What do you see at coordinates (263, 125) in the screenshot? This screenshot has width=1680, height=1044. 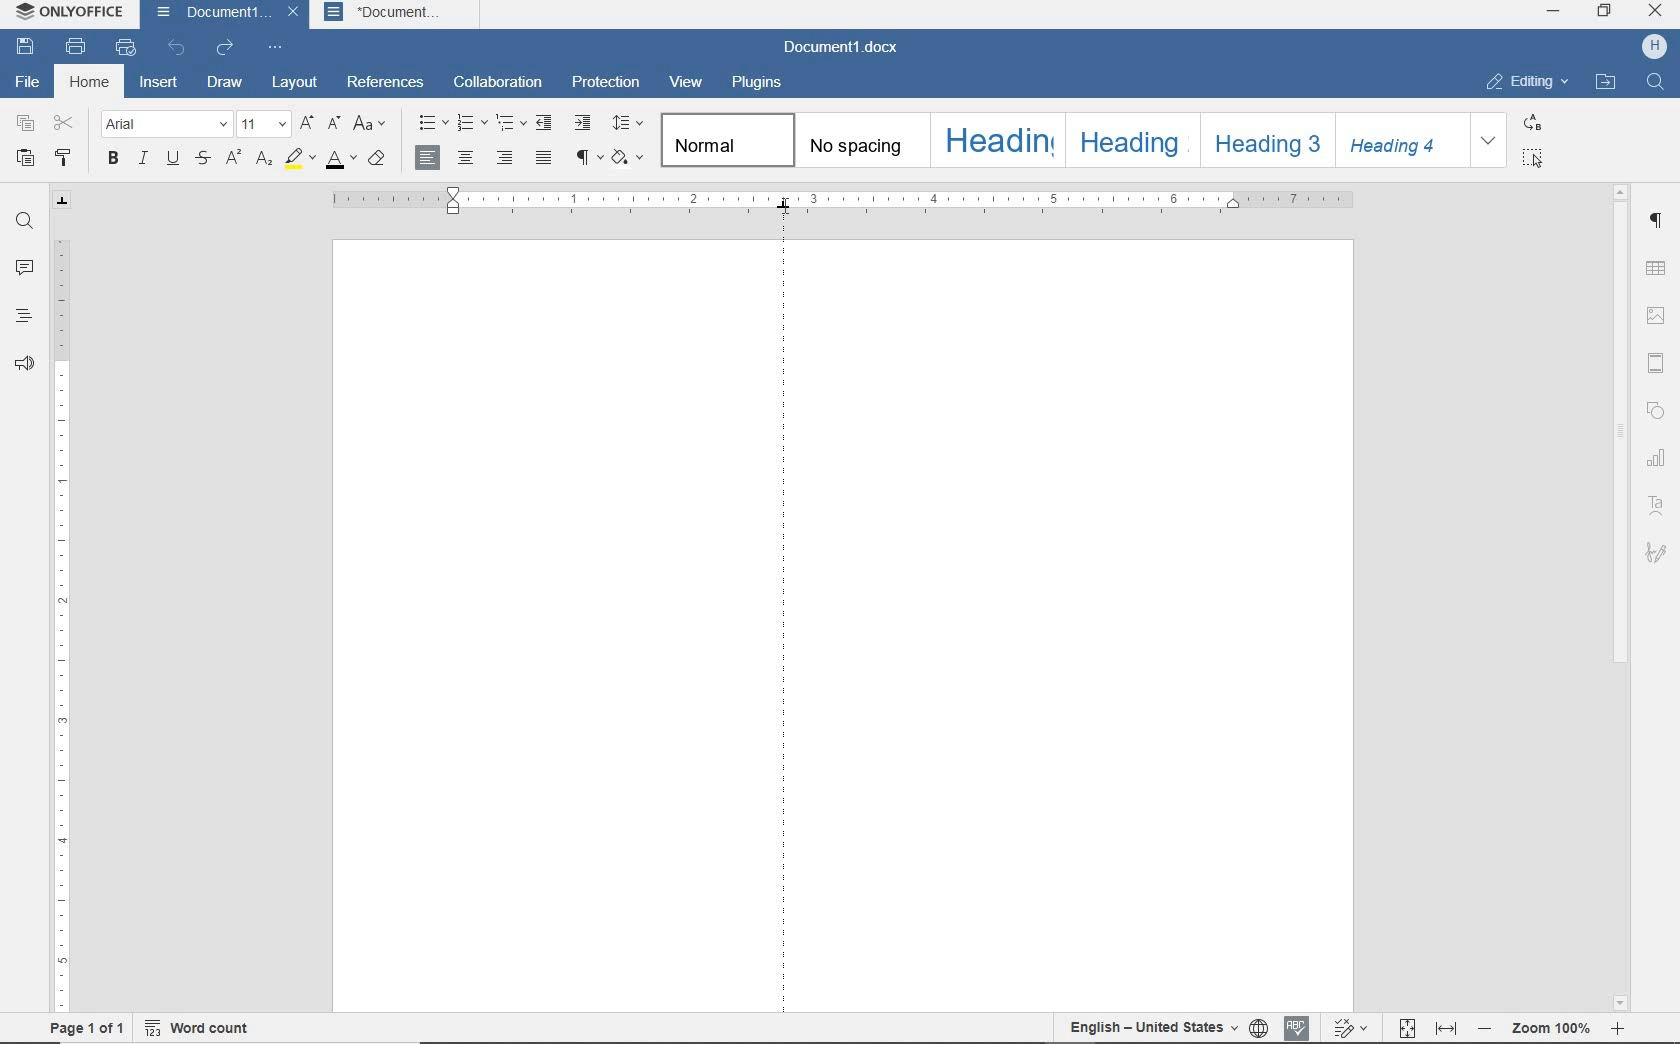 I see `FONT SIZE` at bounding box center [263, 125].